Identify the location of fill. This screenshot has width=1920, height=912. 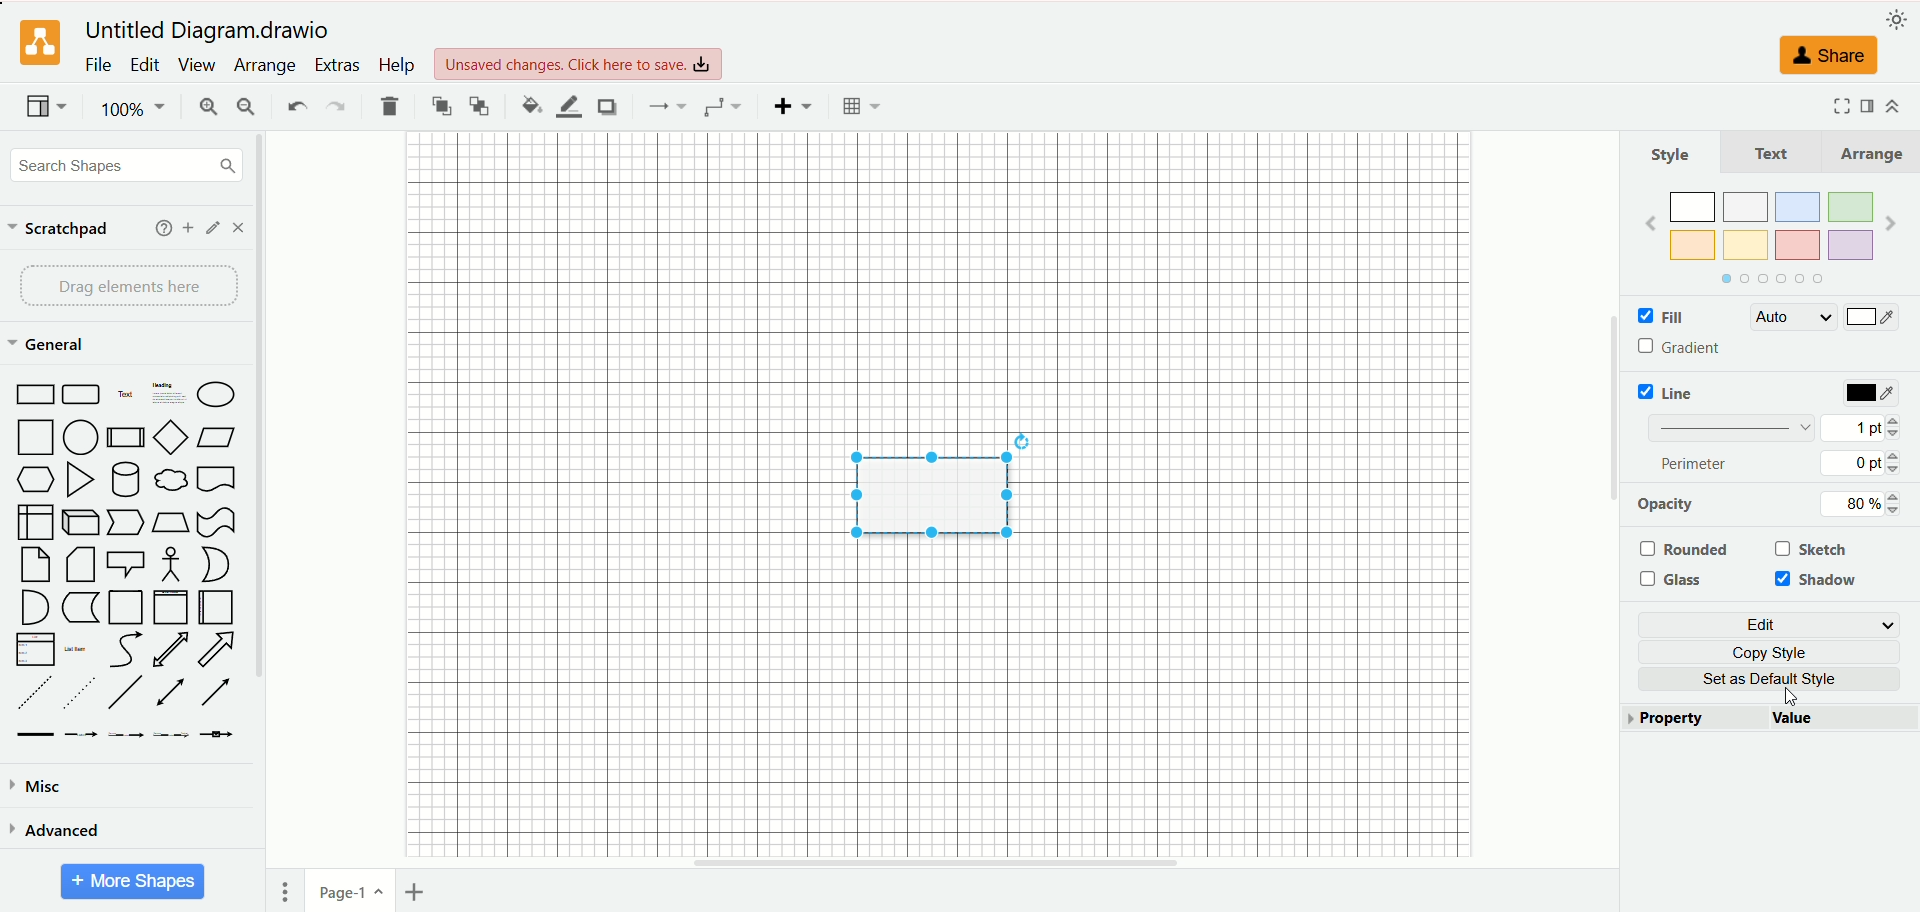
(1659, 318).